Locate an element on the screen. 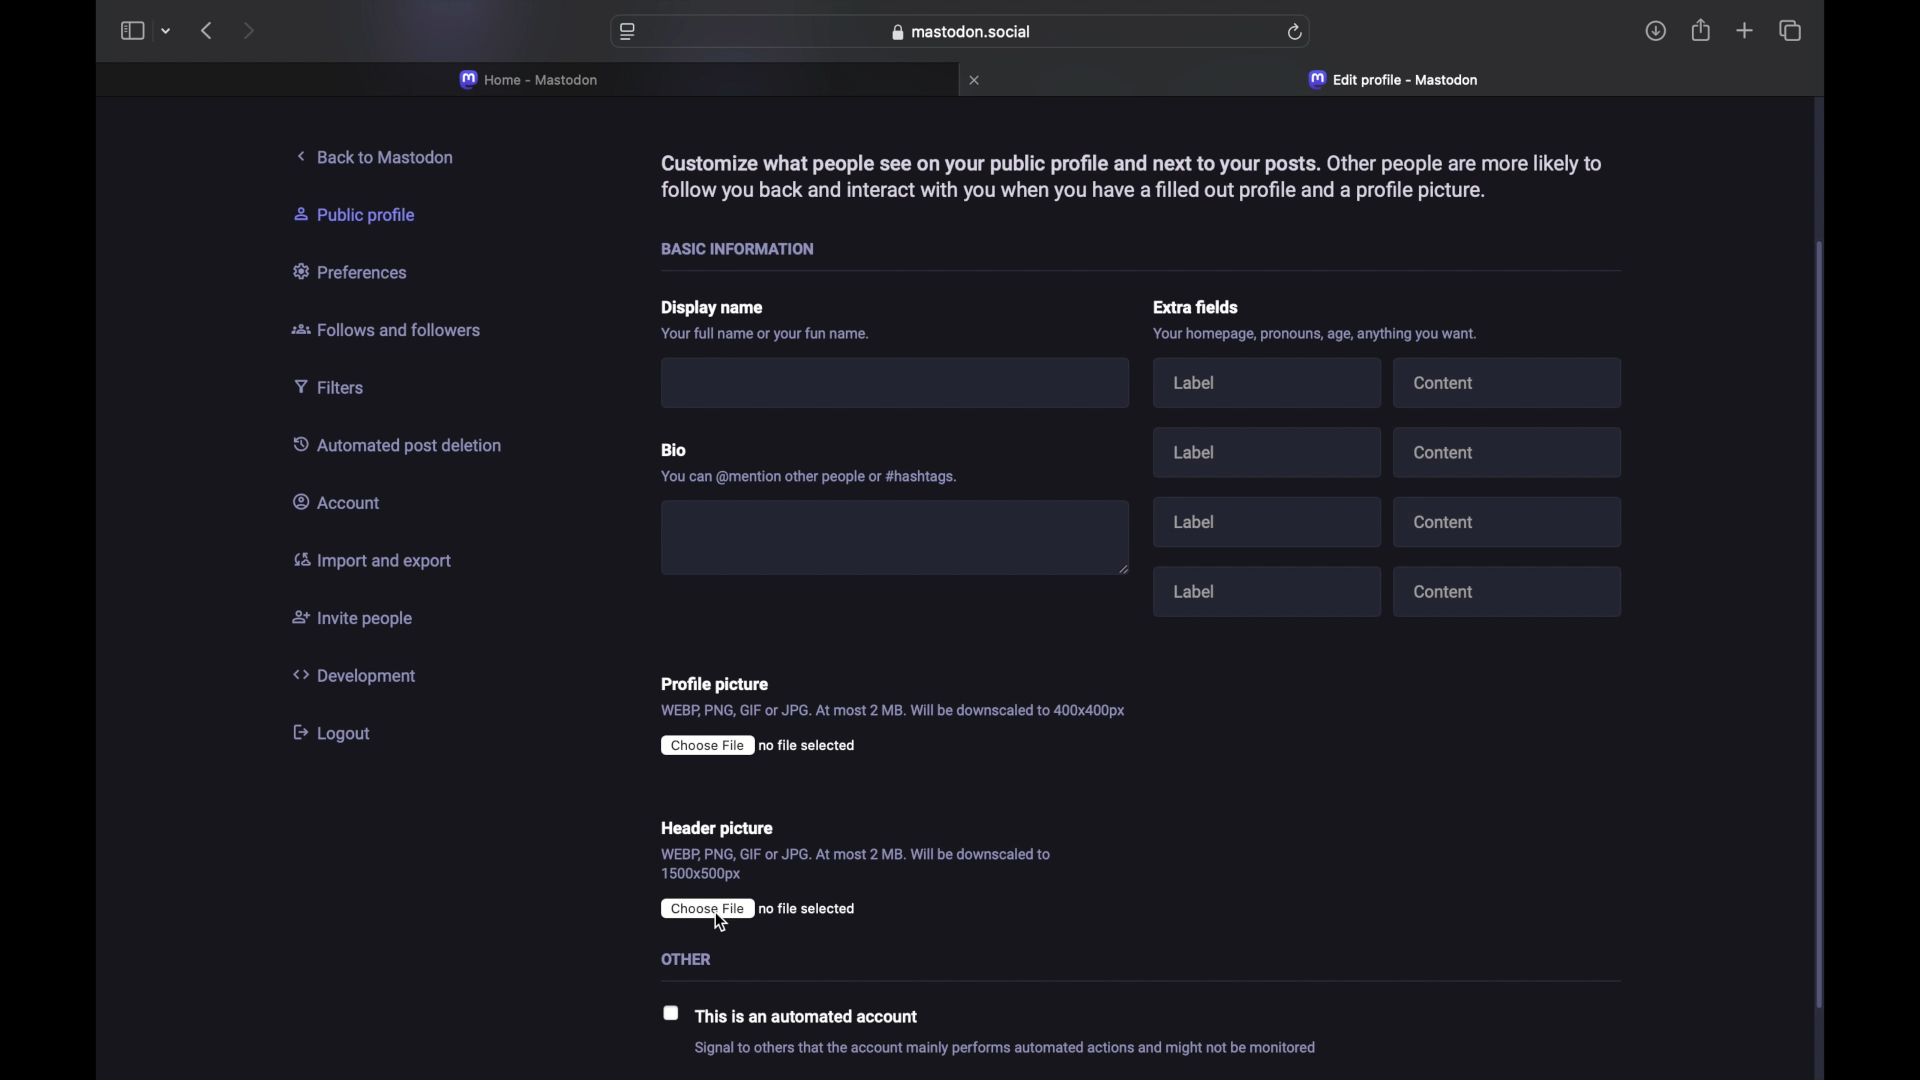 This screenshot has width=1920, height=1080. sidebar is located at coordinates (131, 31).